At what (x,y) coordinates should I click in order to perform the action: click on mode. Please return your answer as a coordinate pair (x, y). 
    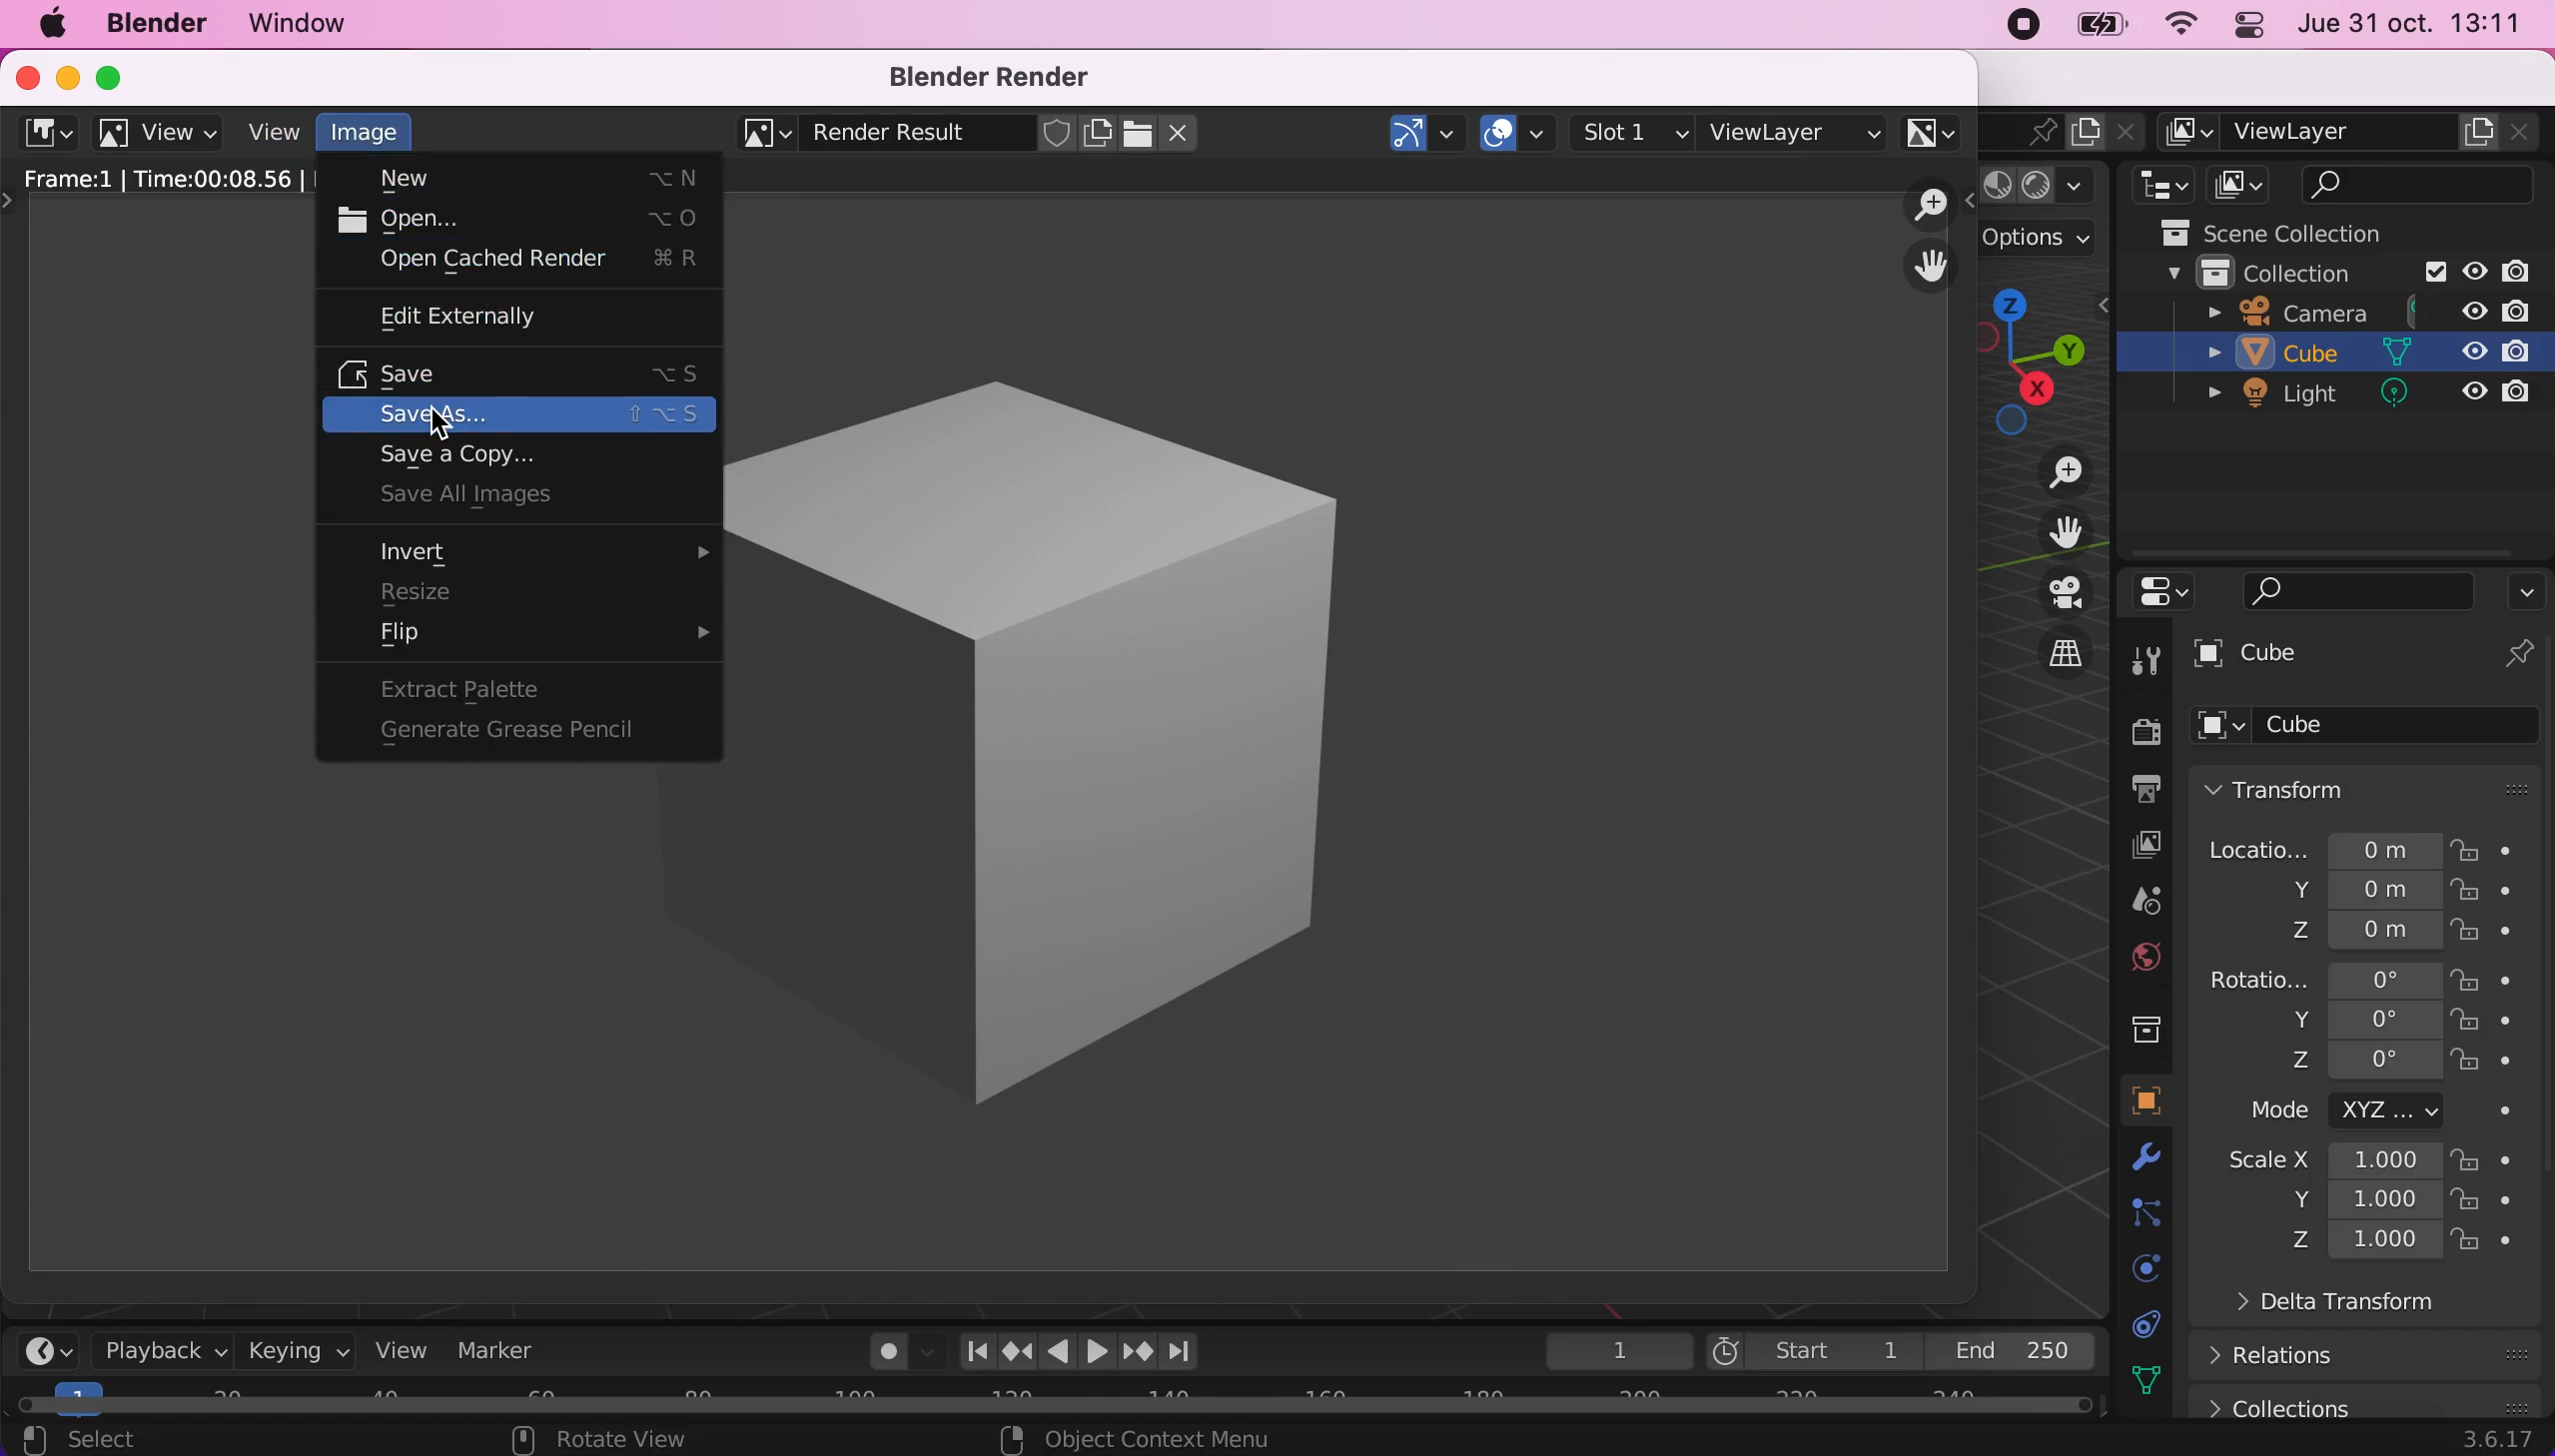
    Looking at the image, I should click on (2343, 1114).